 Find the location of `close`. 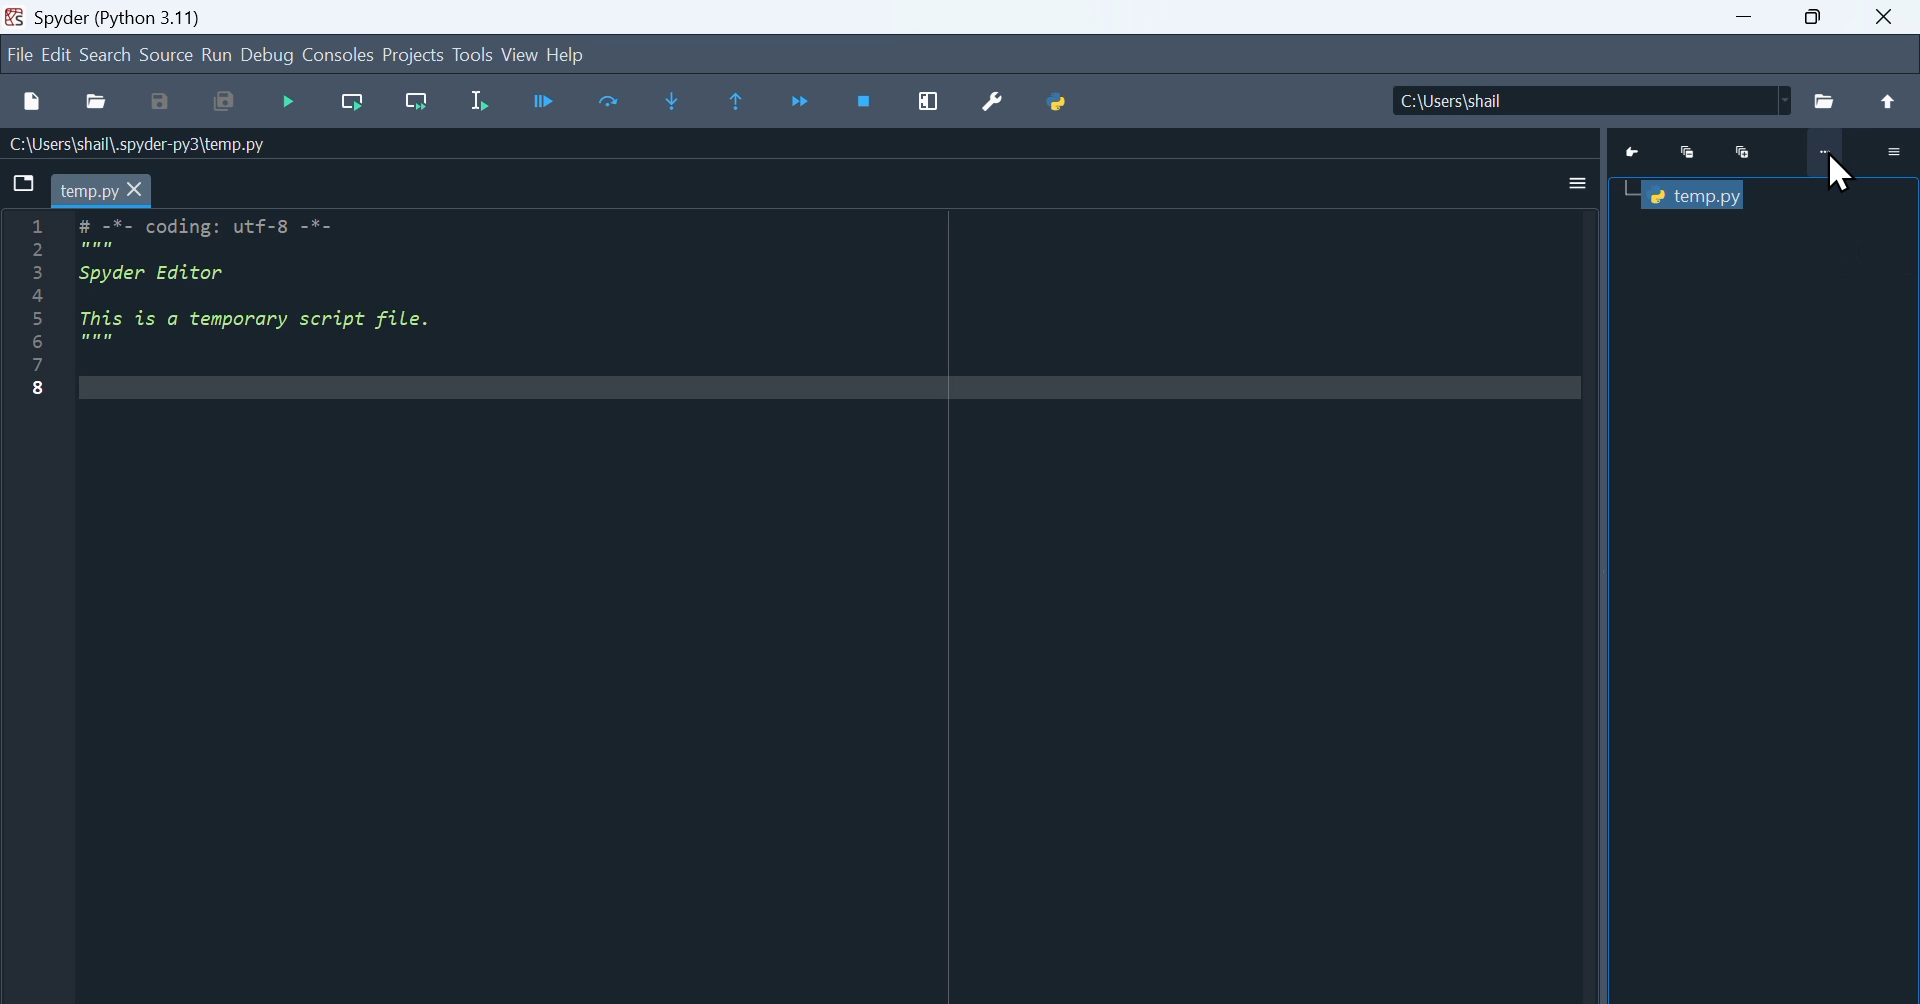

close is located at coordinates (1888, 17).